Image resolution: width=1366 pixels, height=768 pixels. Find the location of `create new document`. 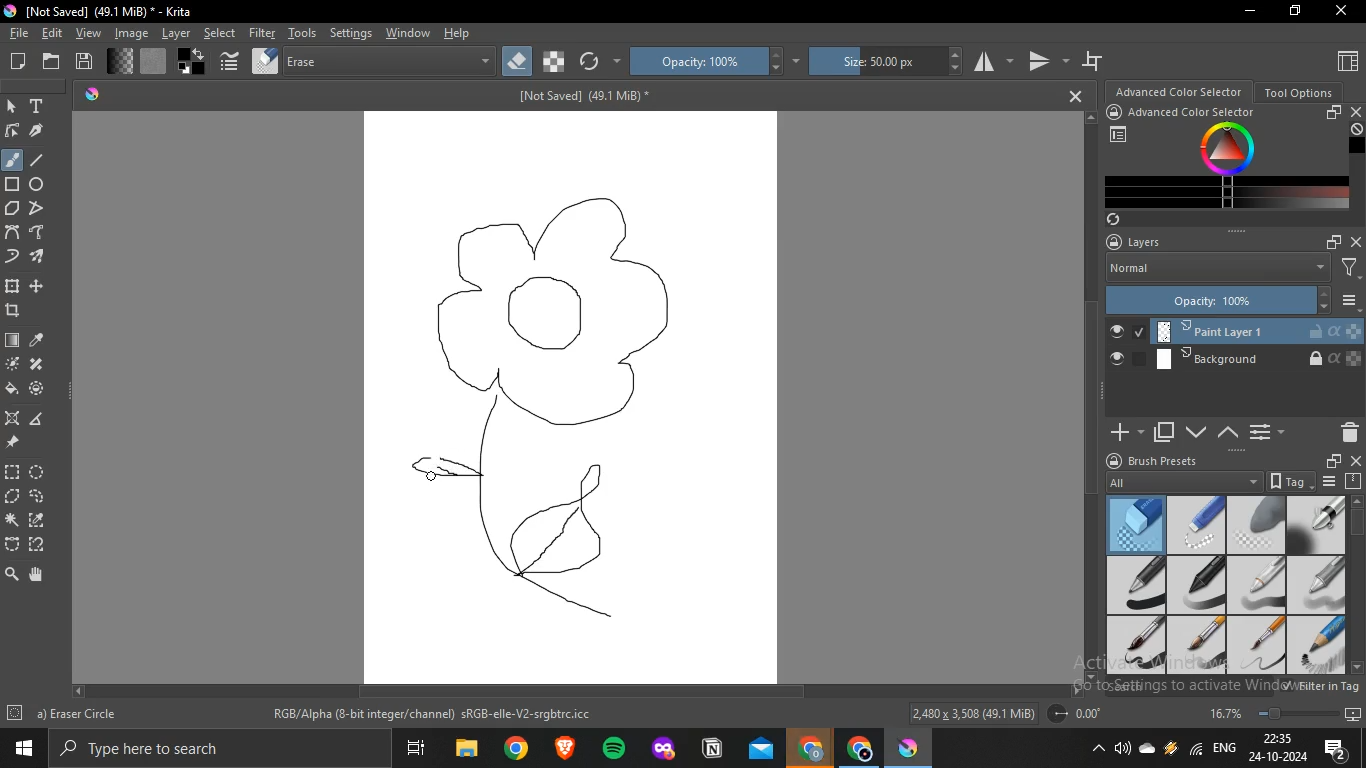

create new document is located at coordinates (21, 62).